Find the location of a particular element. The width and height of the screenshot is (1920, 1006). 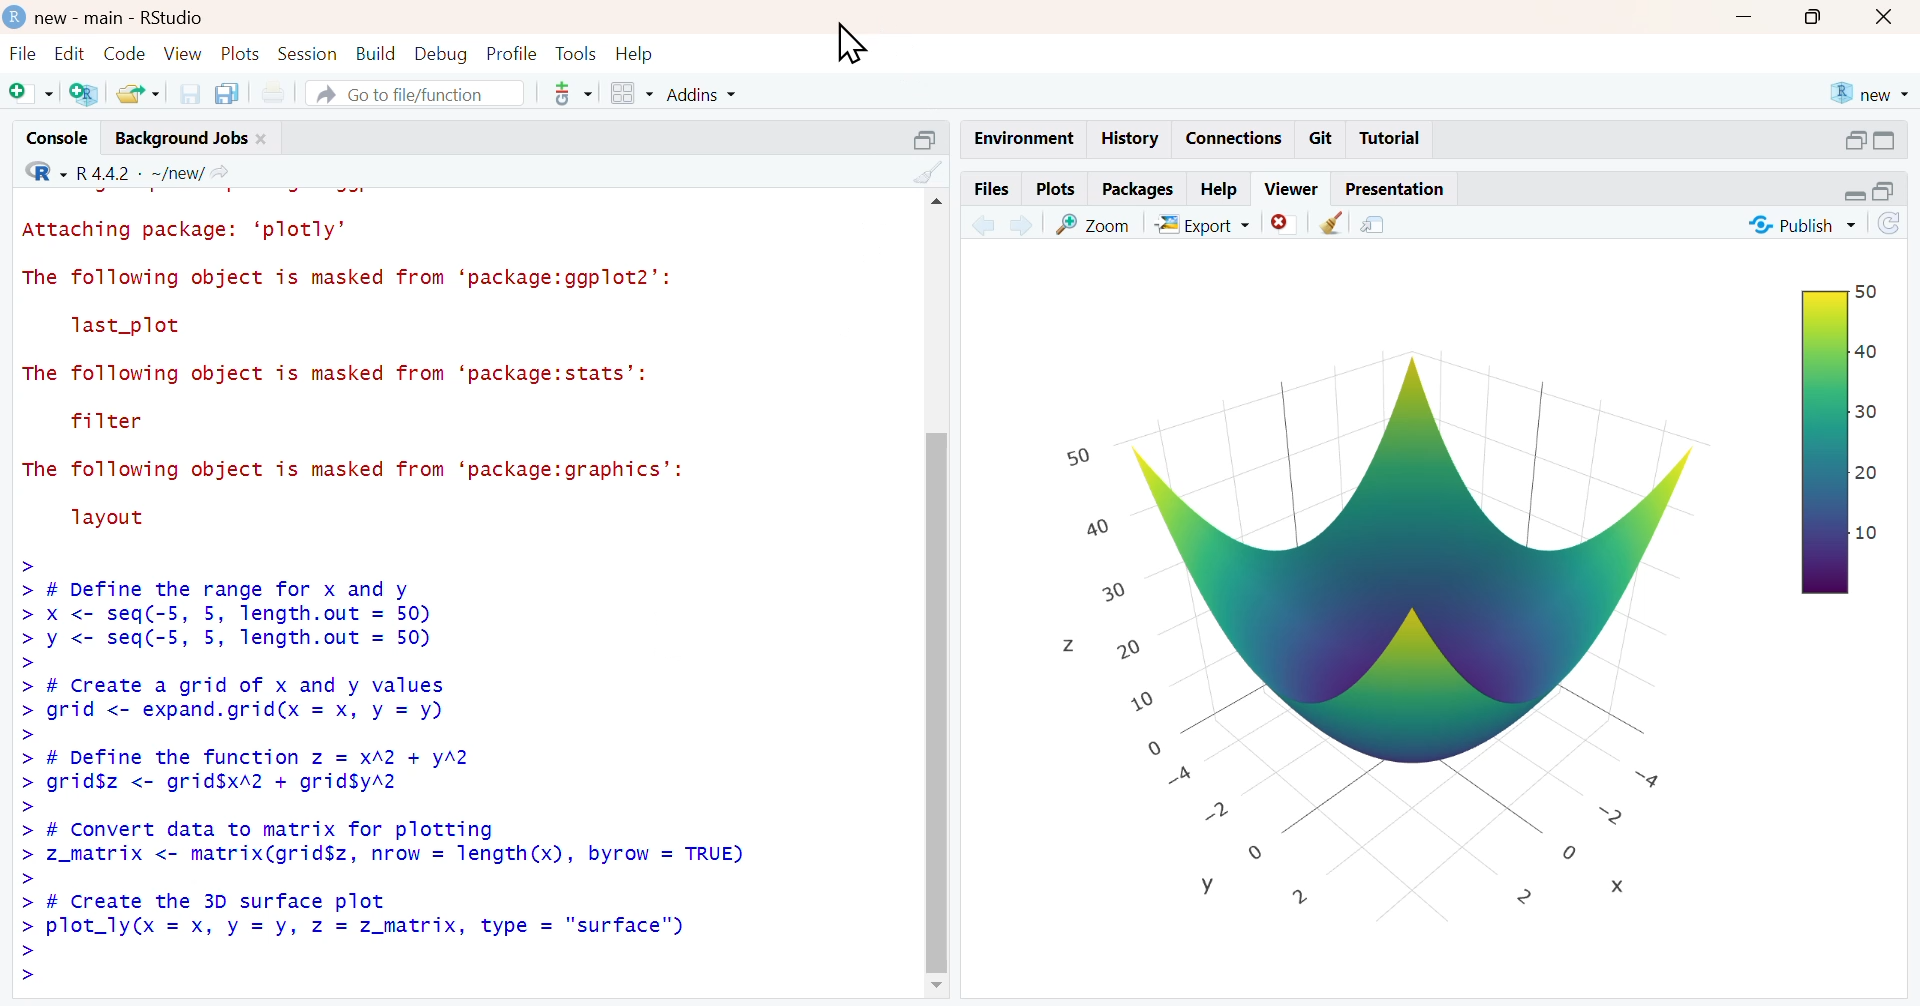

> grid <- expand.grid(x = x, y =y) is located at coordinates (245, 712).